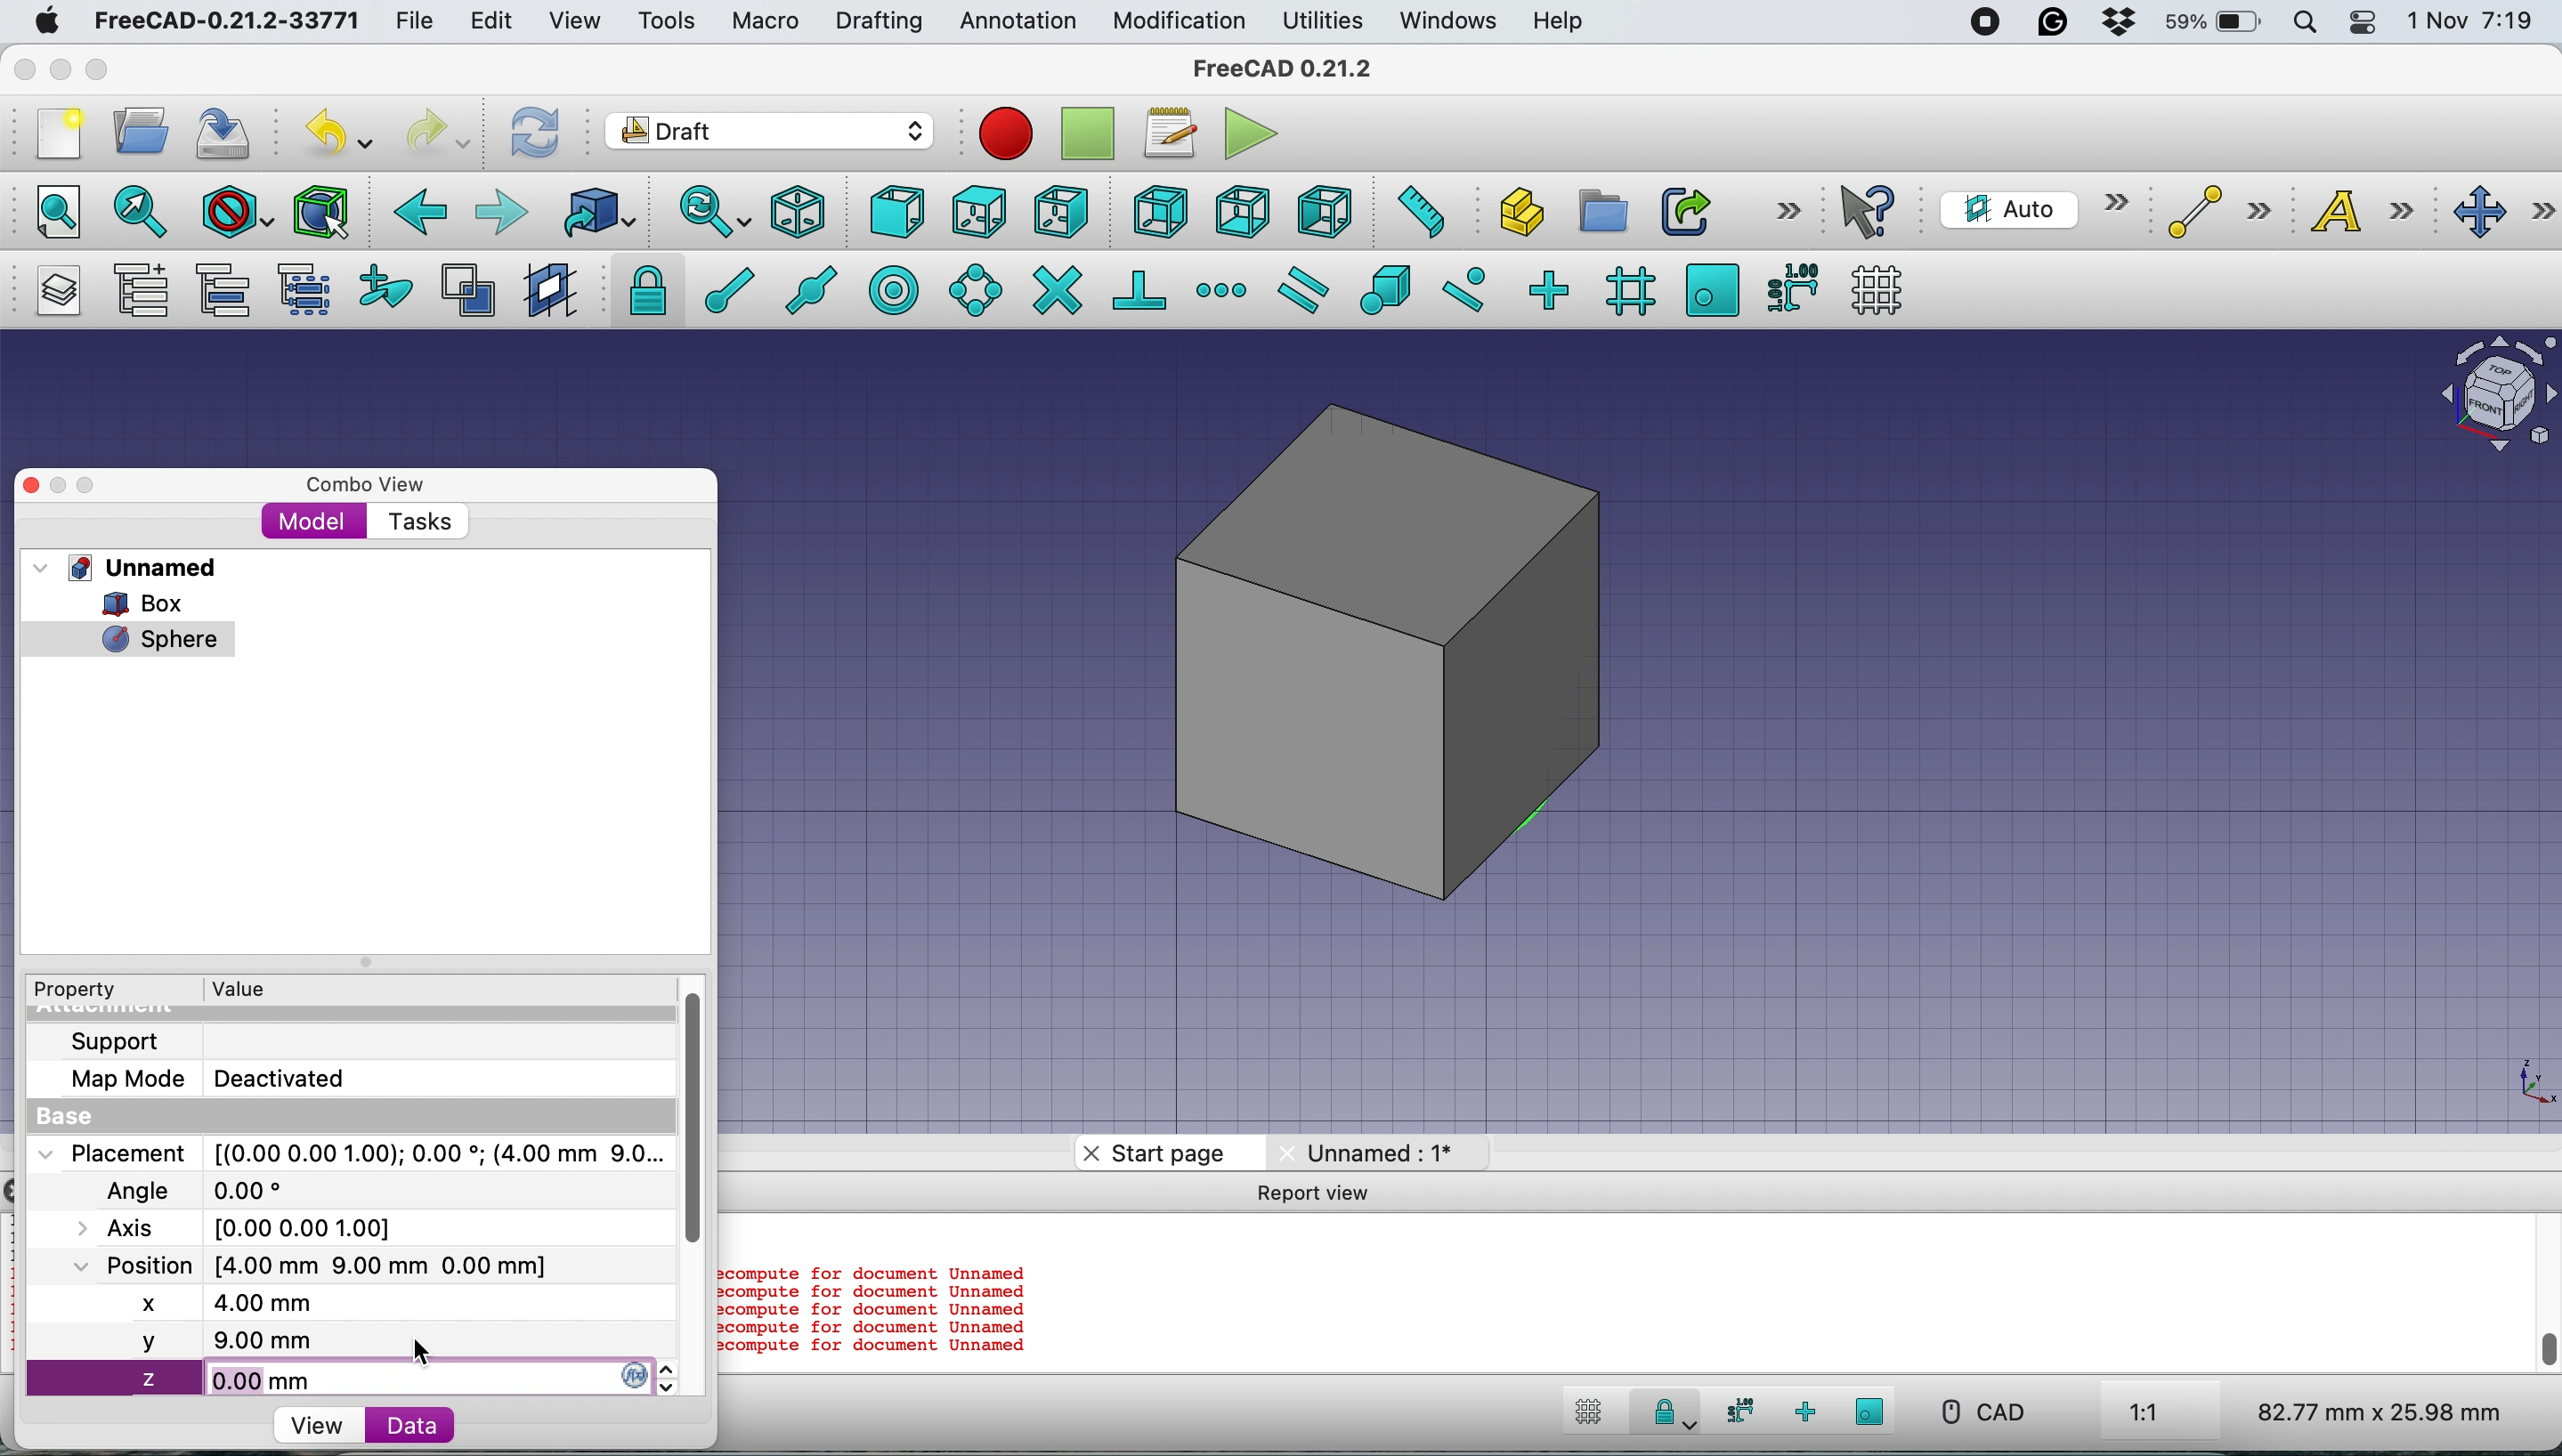 This screenshot has height=1456, width=2562. I want to click on create group, so click(1600, 212).